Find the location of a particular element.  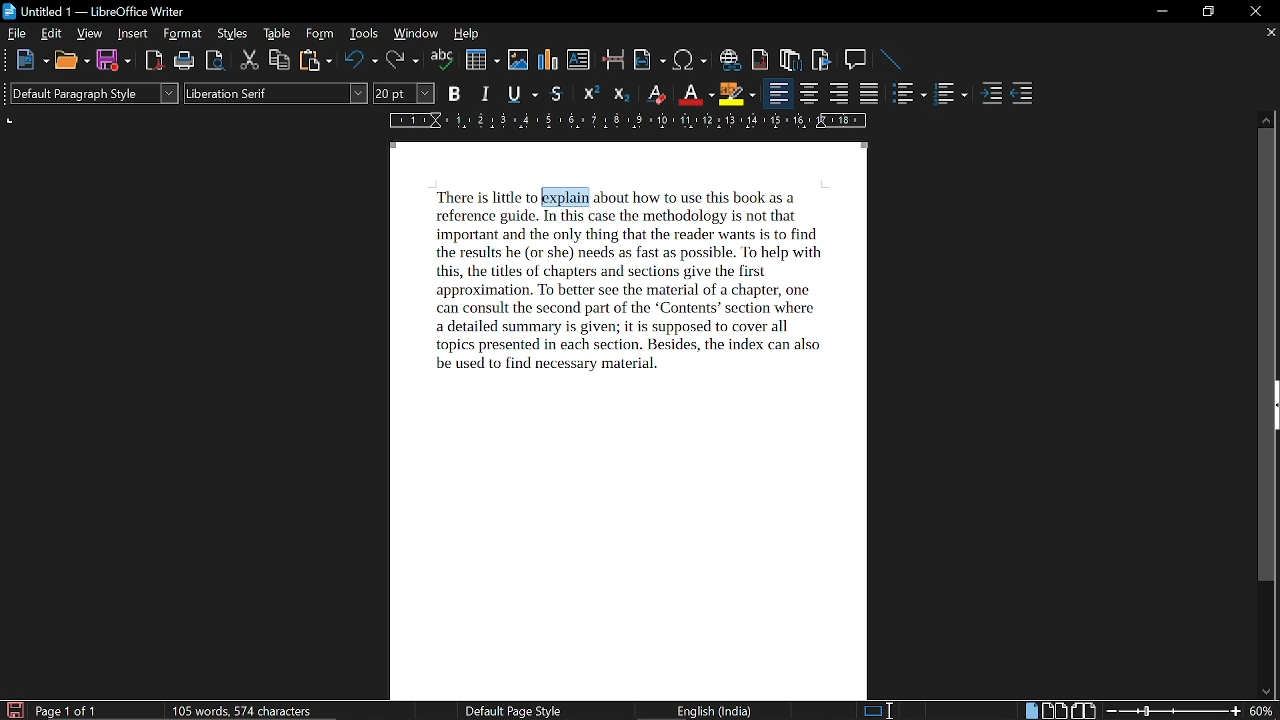

insert bookmark is located at coordinates (822, 60).